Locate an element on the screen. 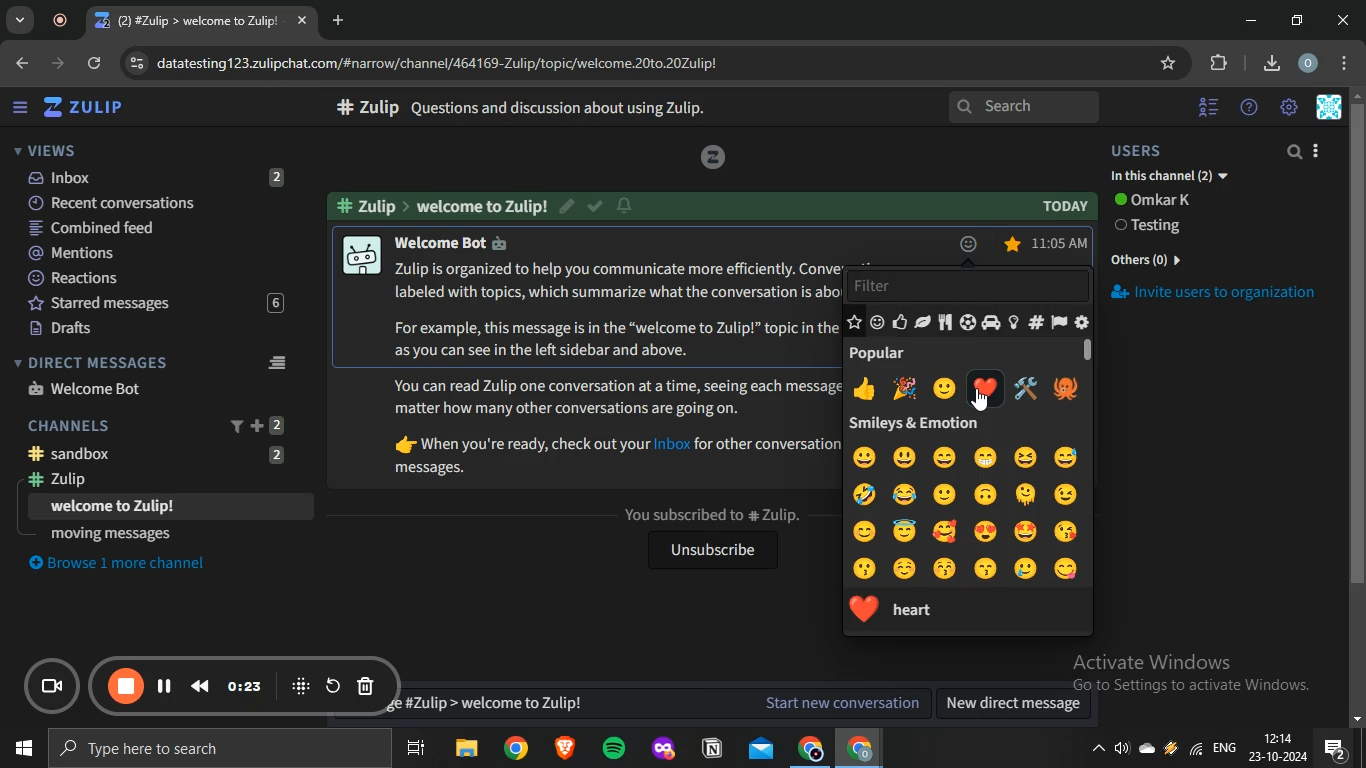 This screenshot has width=1366, height=768. travel and places is located at coordinates (989, 323).